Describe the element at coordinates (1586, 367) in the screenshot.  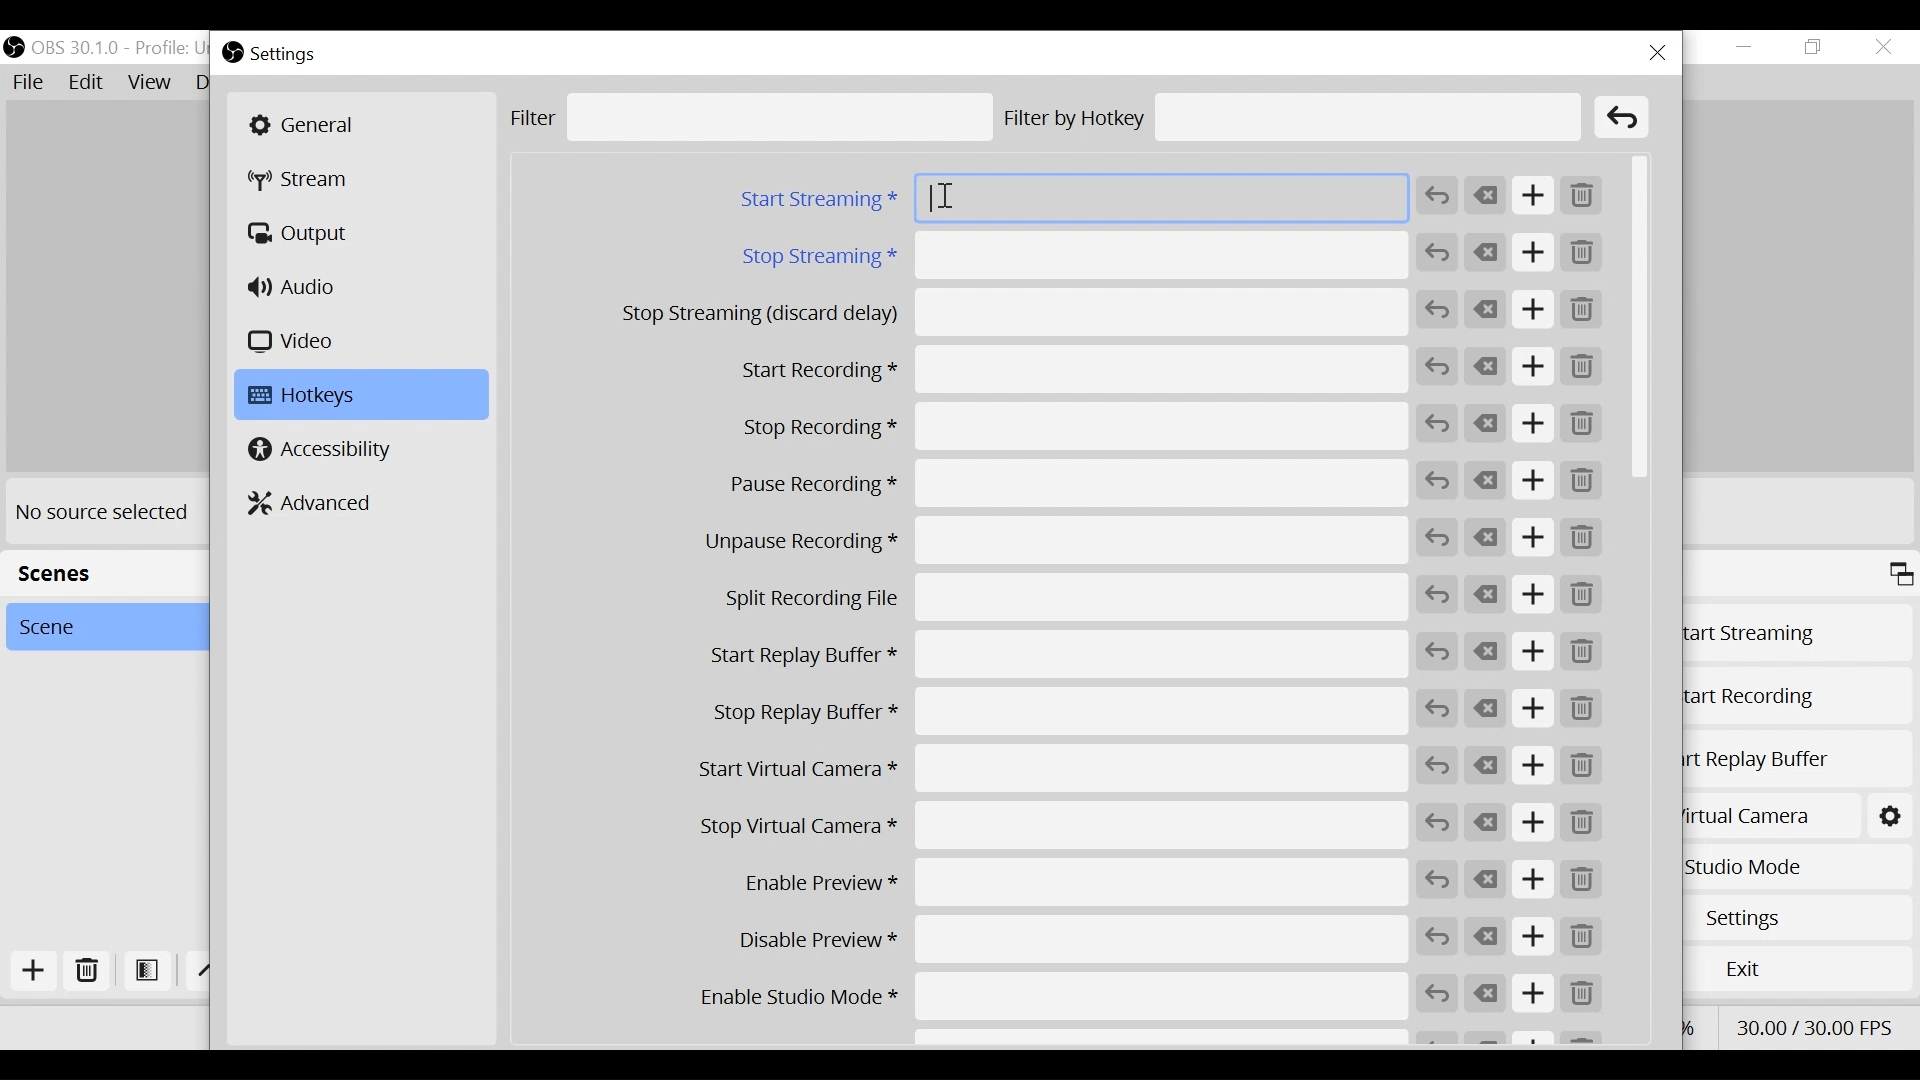
I see `Remove` at that location.